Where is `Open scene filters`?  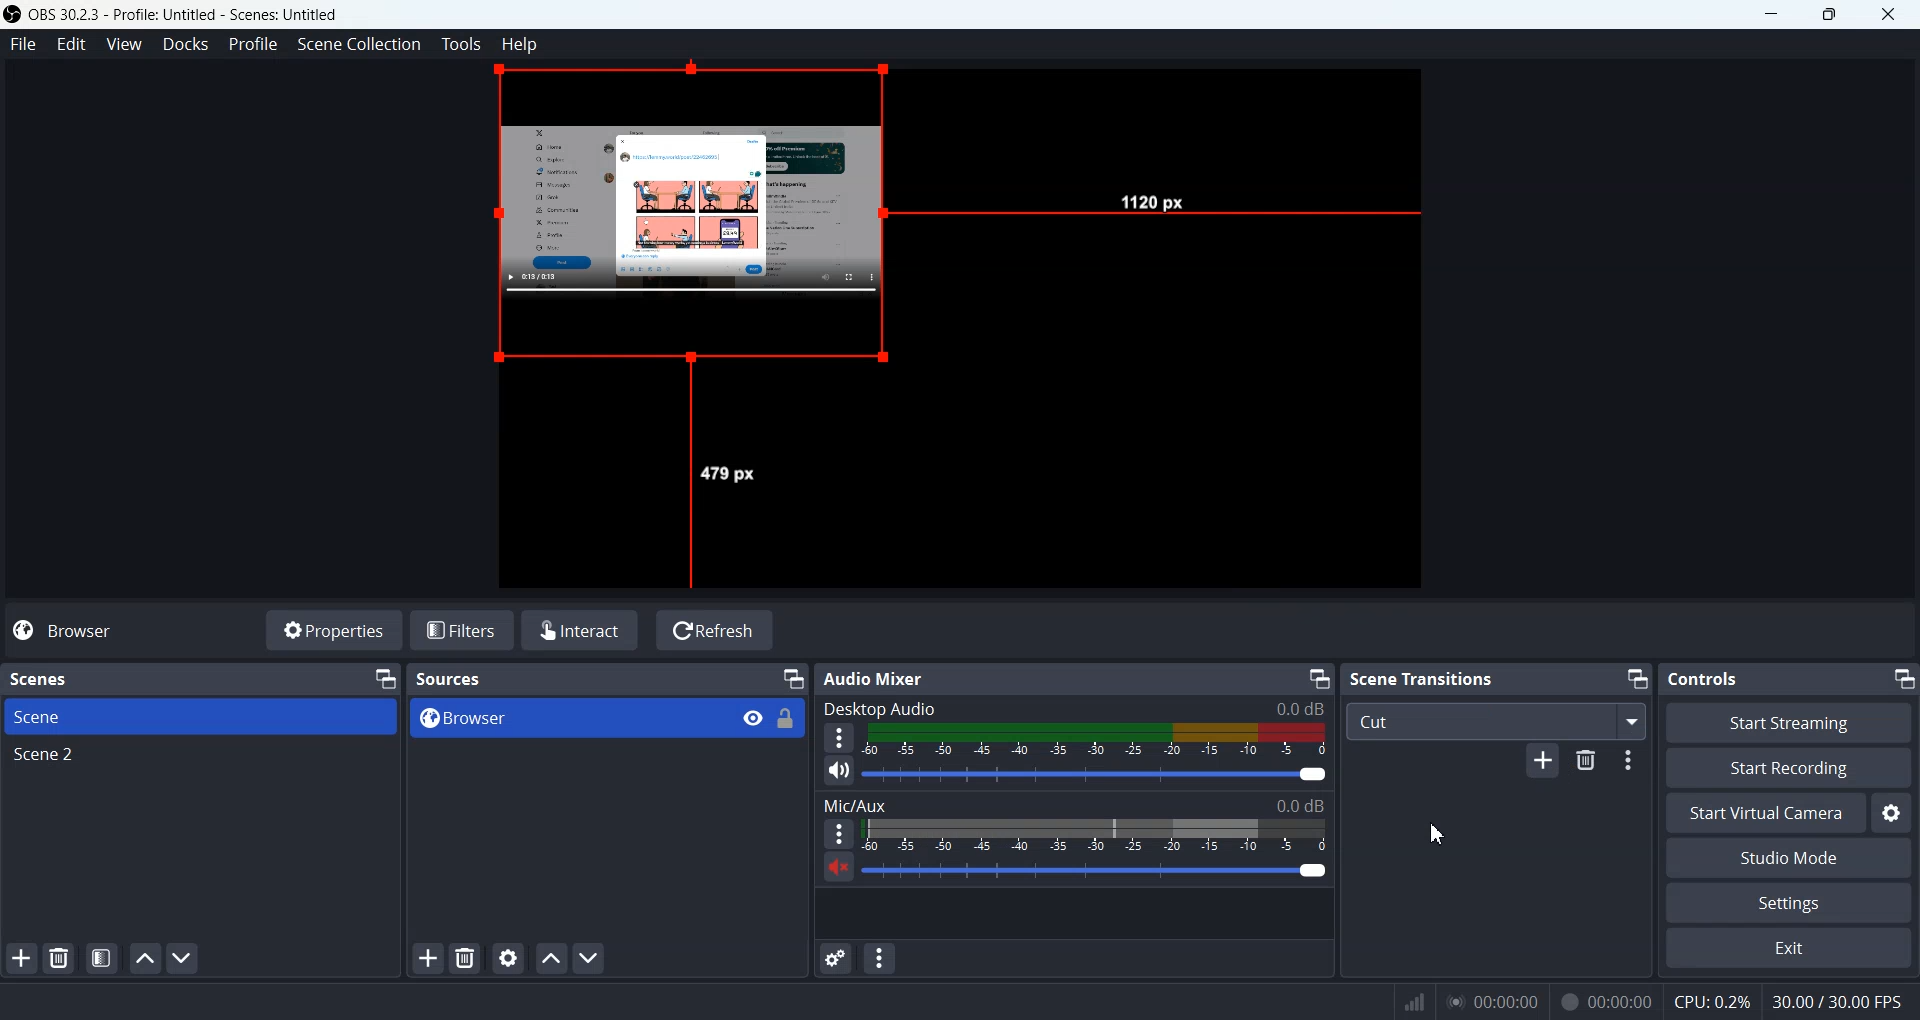
Open scene filters is located at coordinates (102, 957).